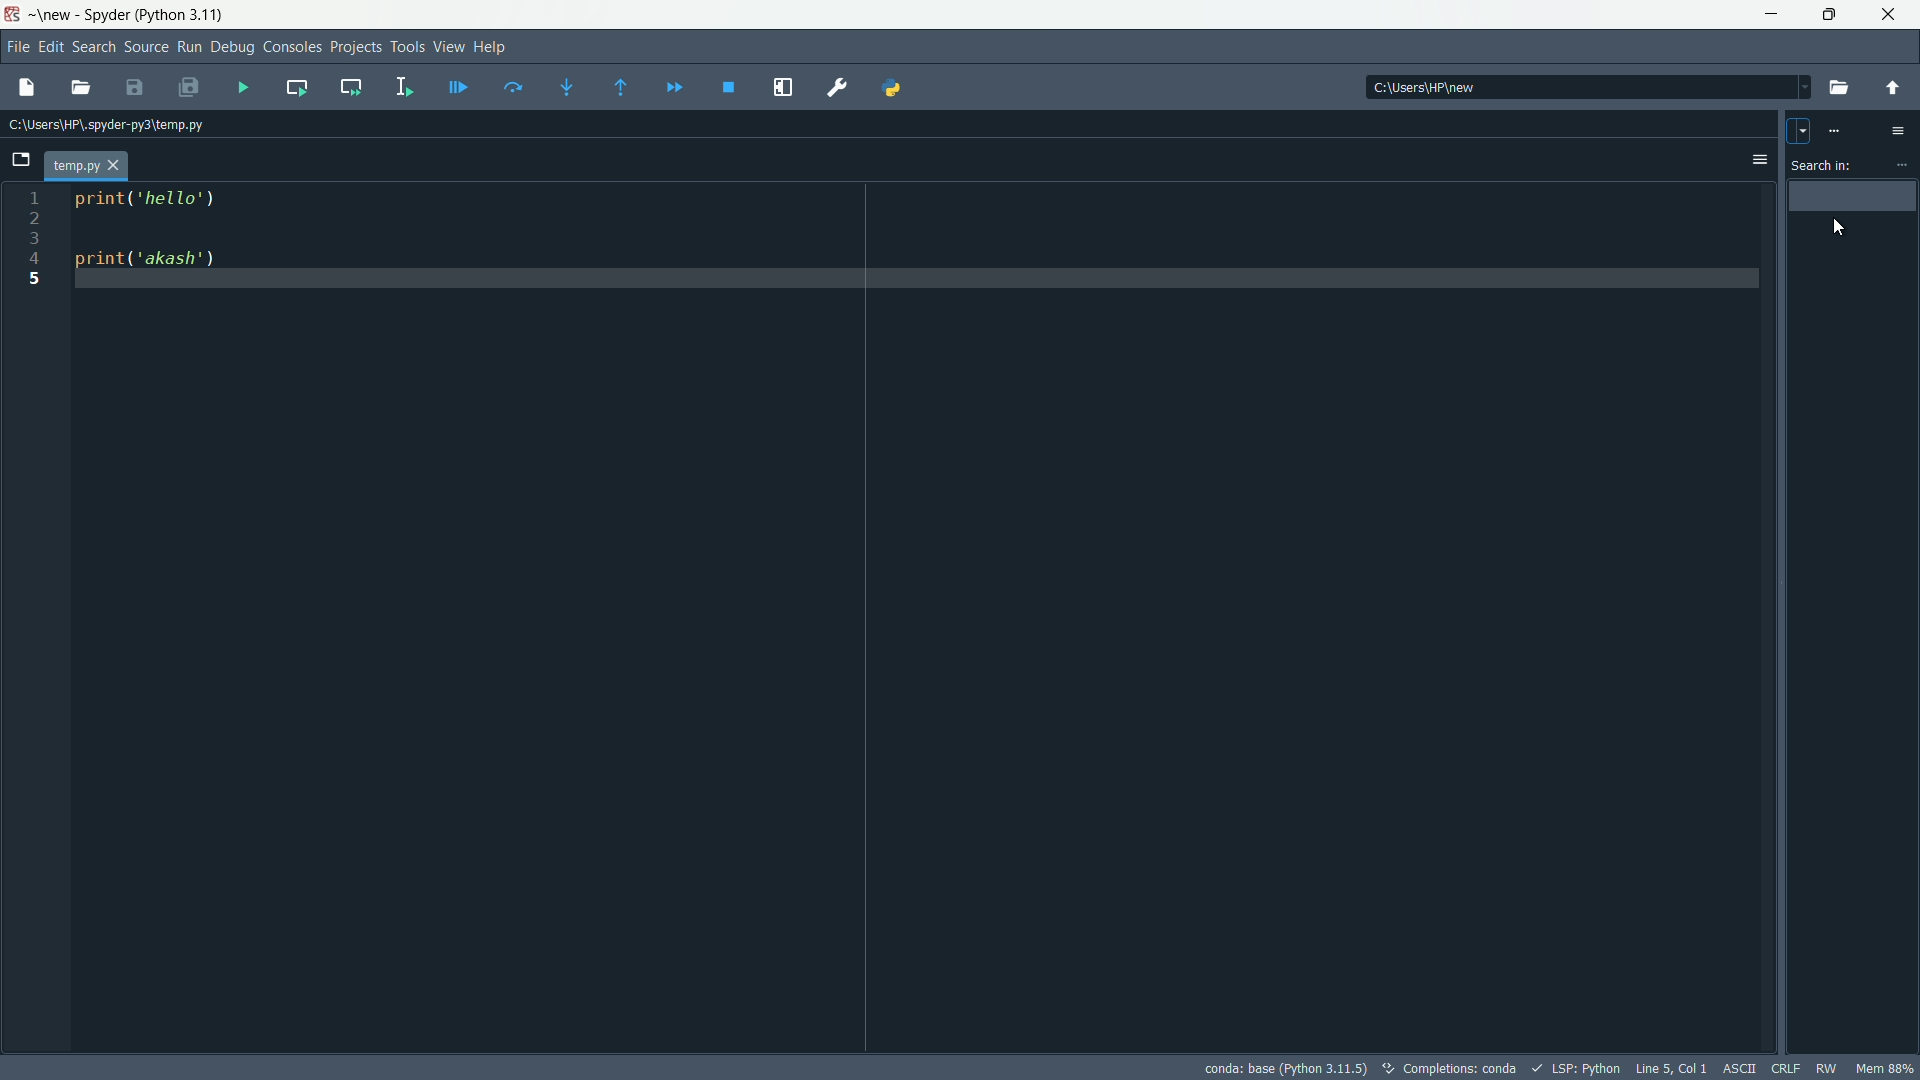  What do you see at coordinates (459, 85) in the screenshot?
I see `debug file` at bounding box center [459, 85].